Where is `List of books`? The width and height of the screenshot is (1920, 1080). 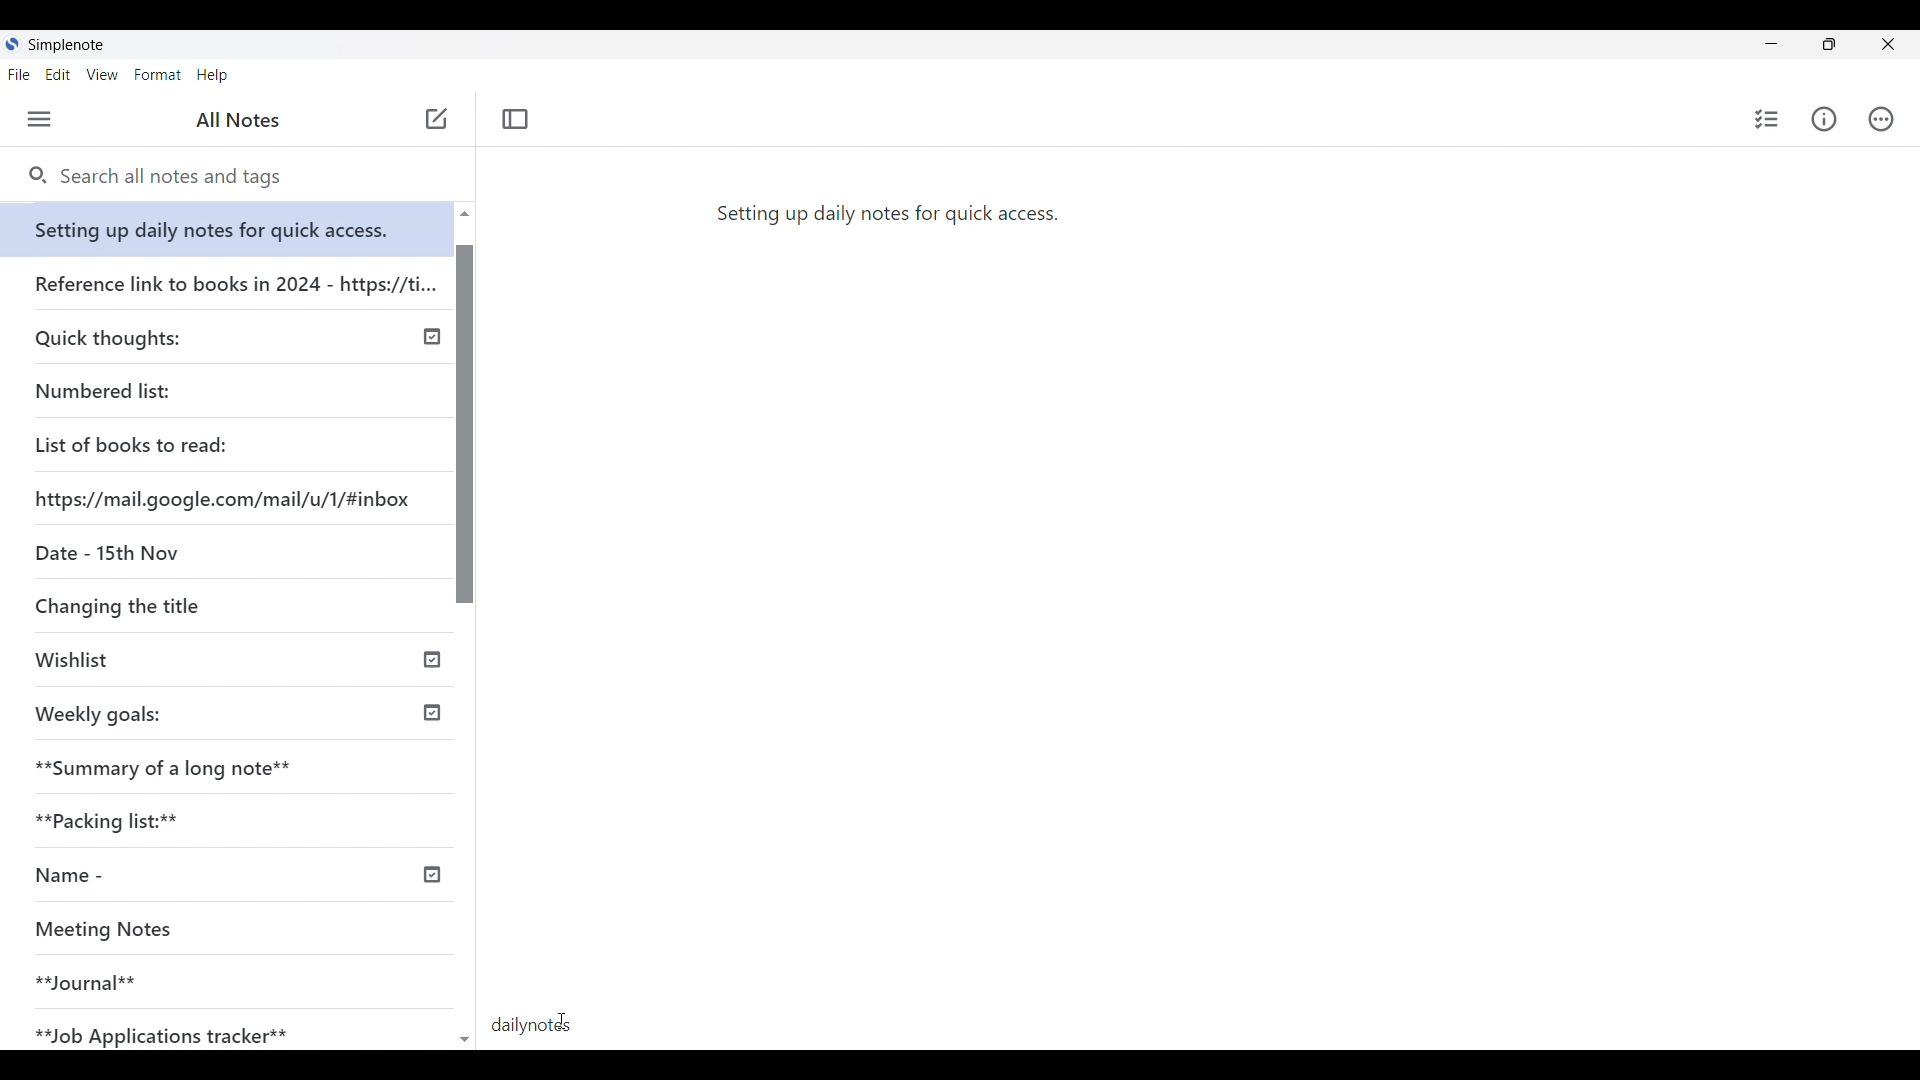 List of books is located at coordinates (133, 442).